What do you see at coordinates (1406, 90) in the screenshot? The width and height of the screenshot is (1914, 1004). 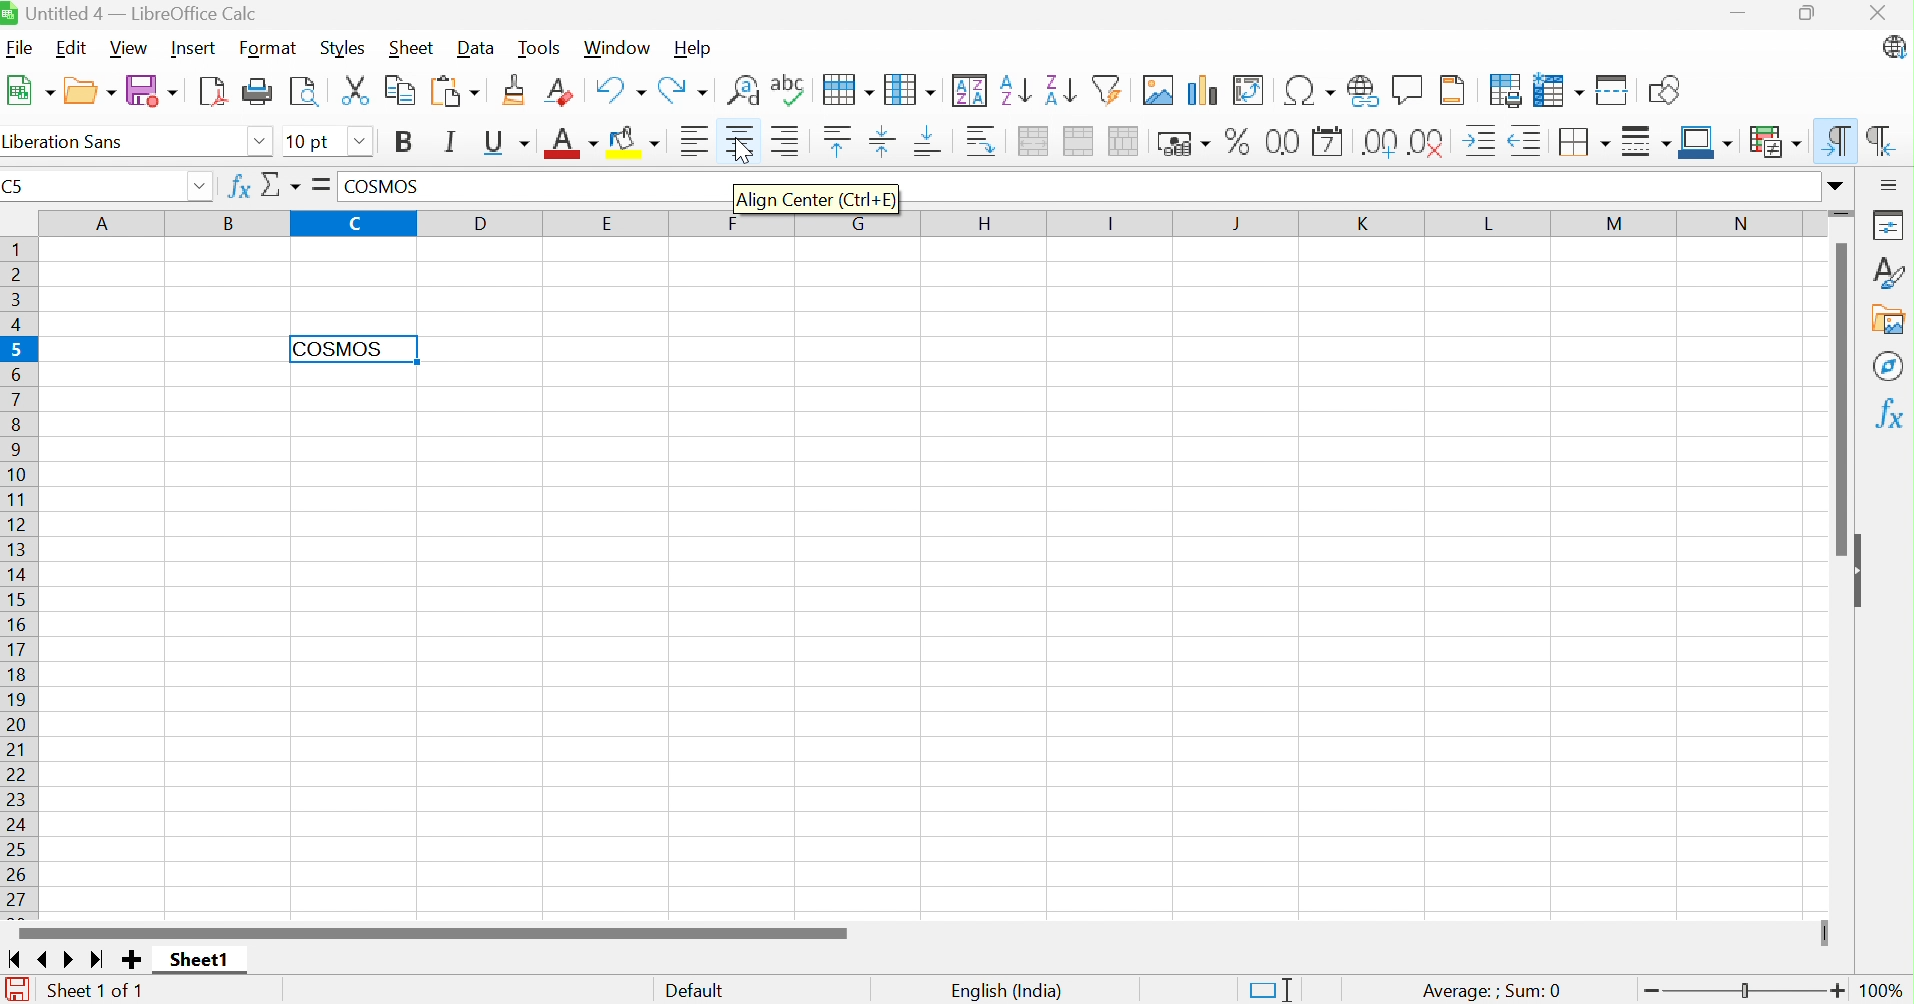 I see `Insert Comment` at bounding box center [1406, 90].